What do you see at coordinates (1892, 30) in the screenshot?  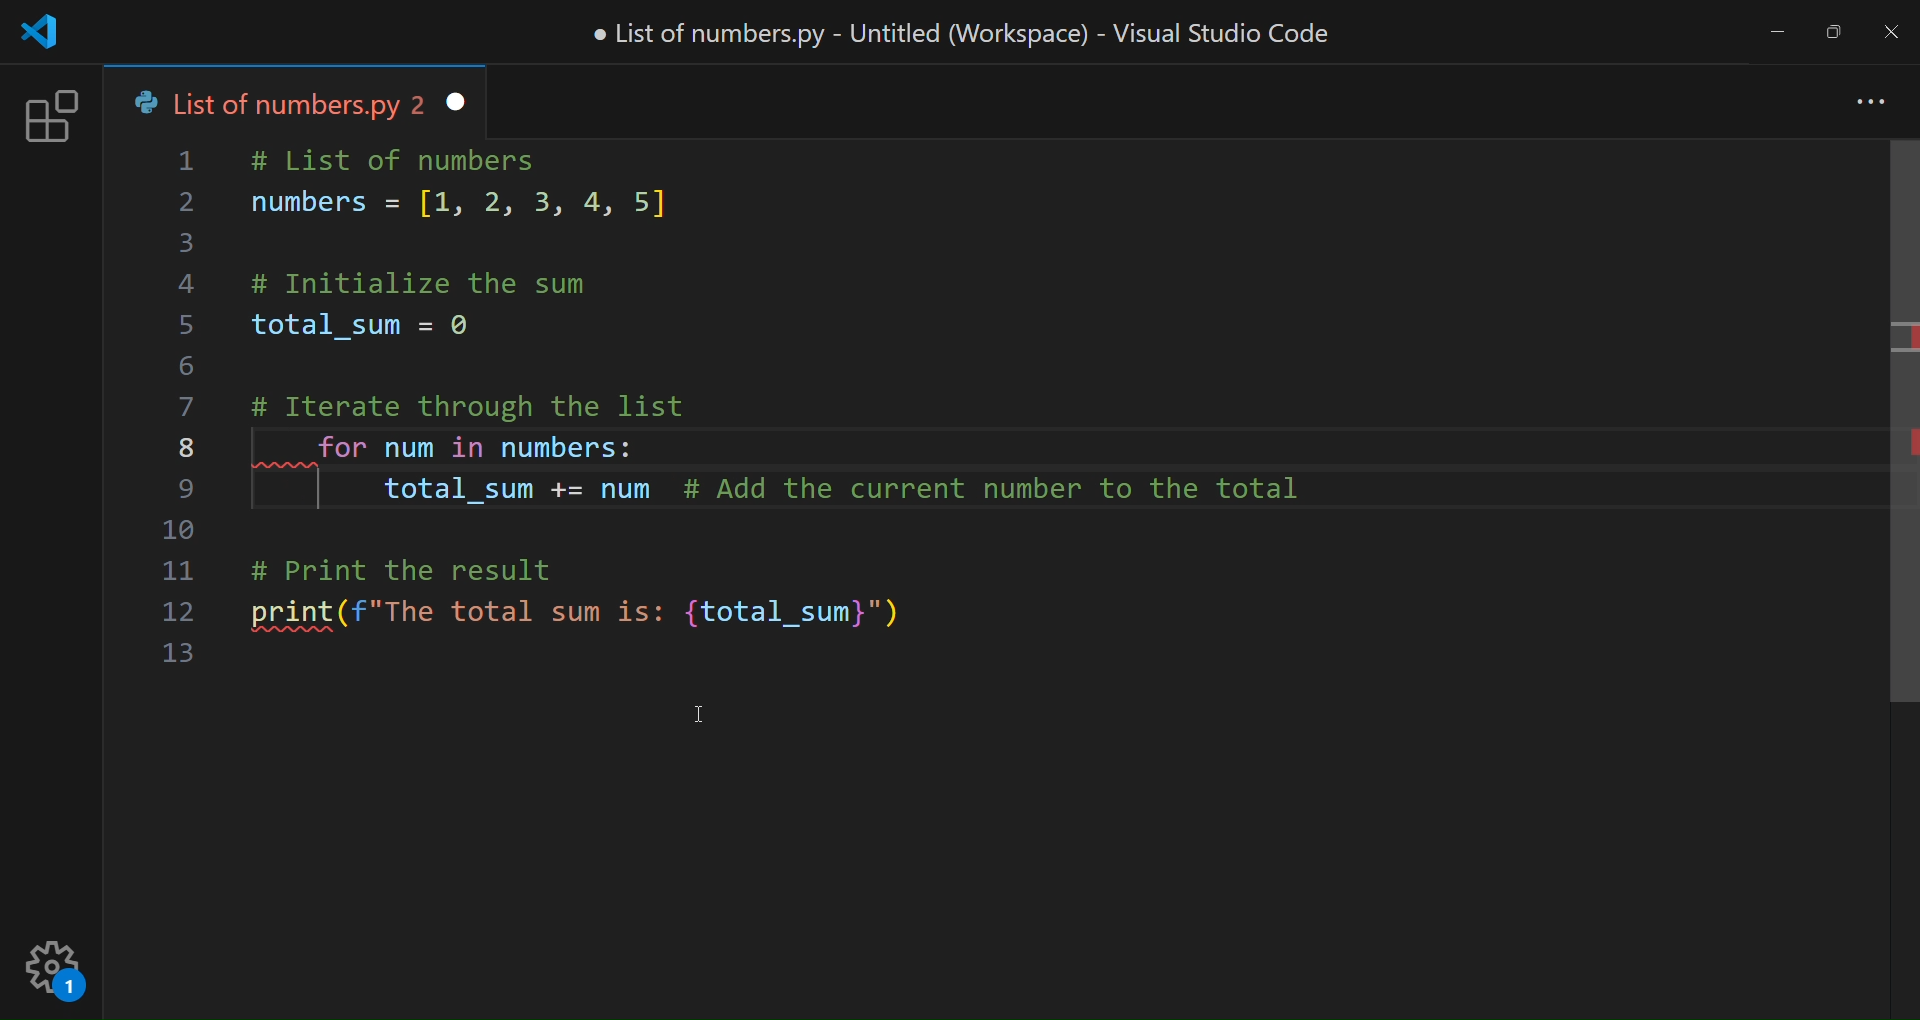 I see `close` at bounding box center [1892, 30].